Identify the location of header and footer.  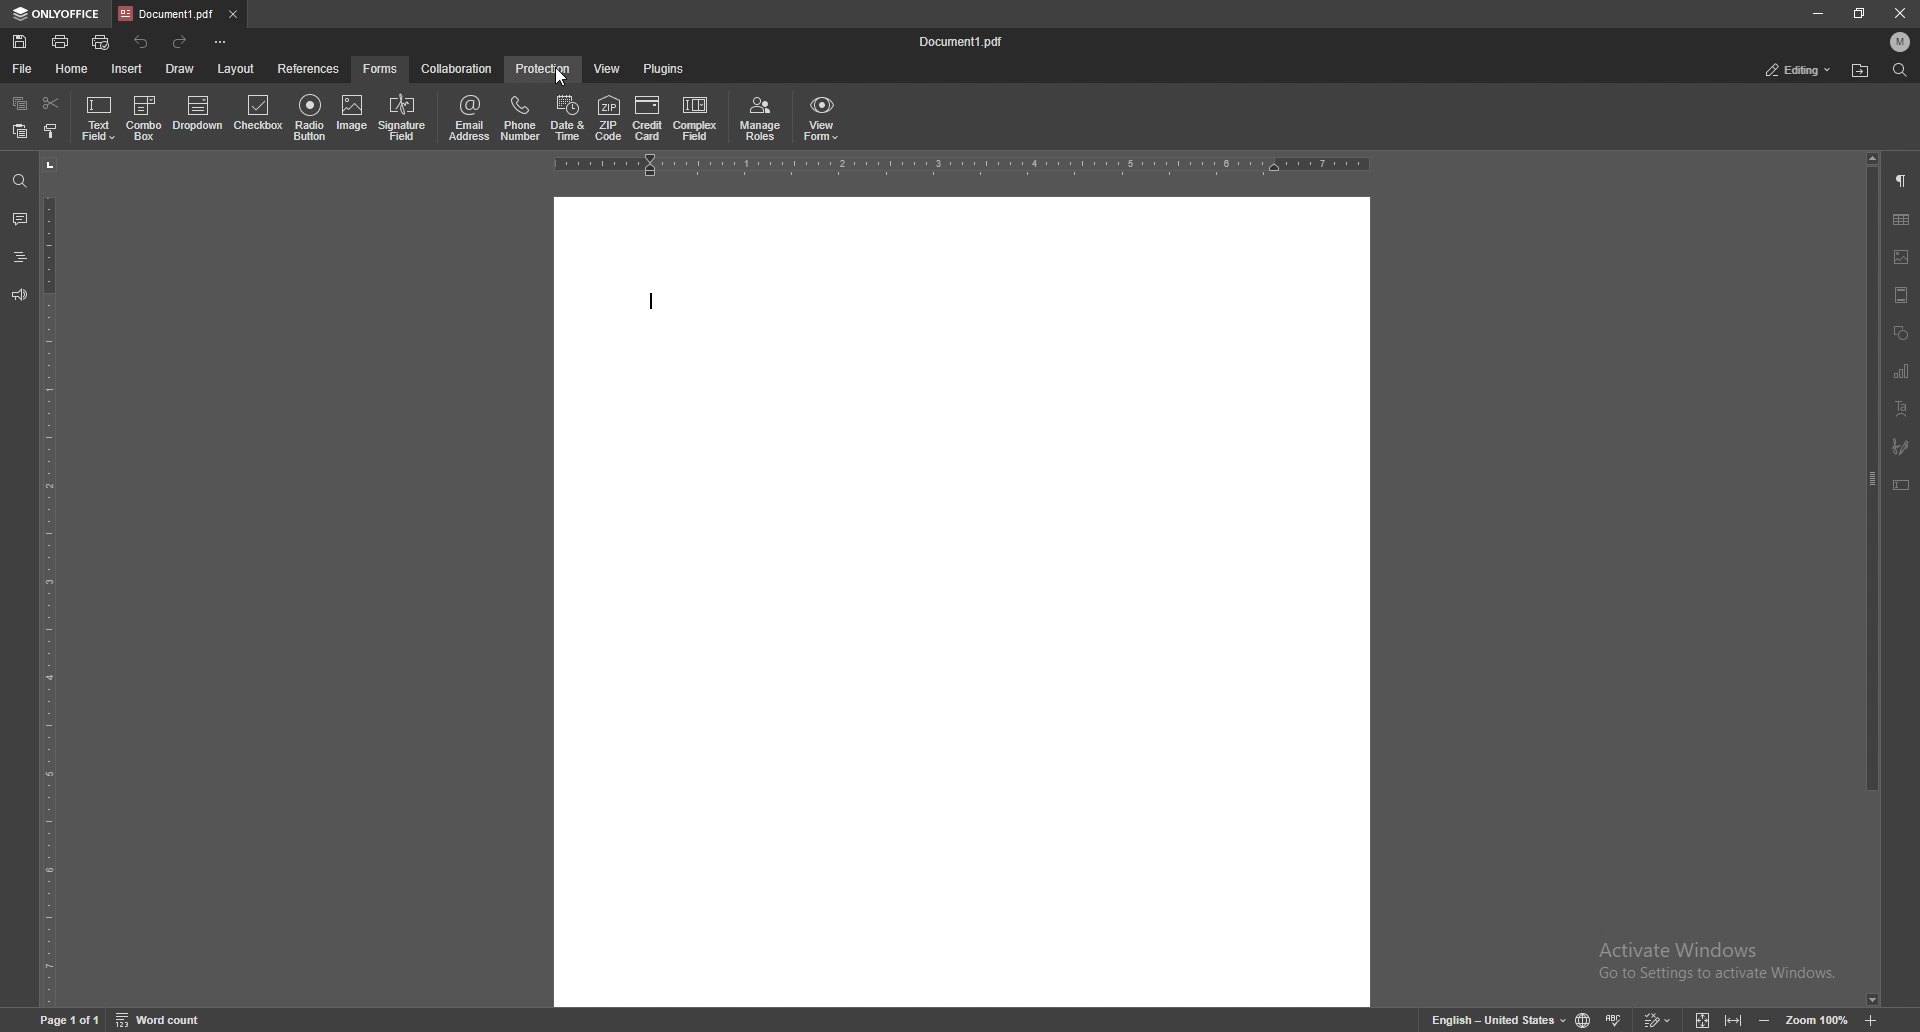
(1901, 295).